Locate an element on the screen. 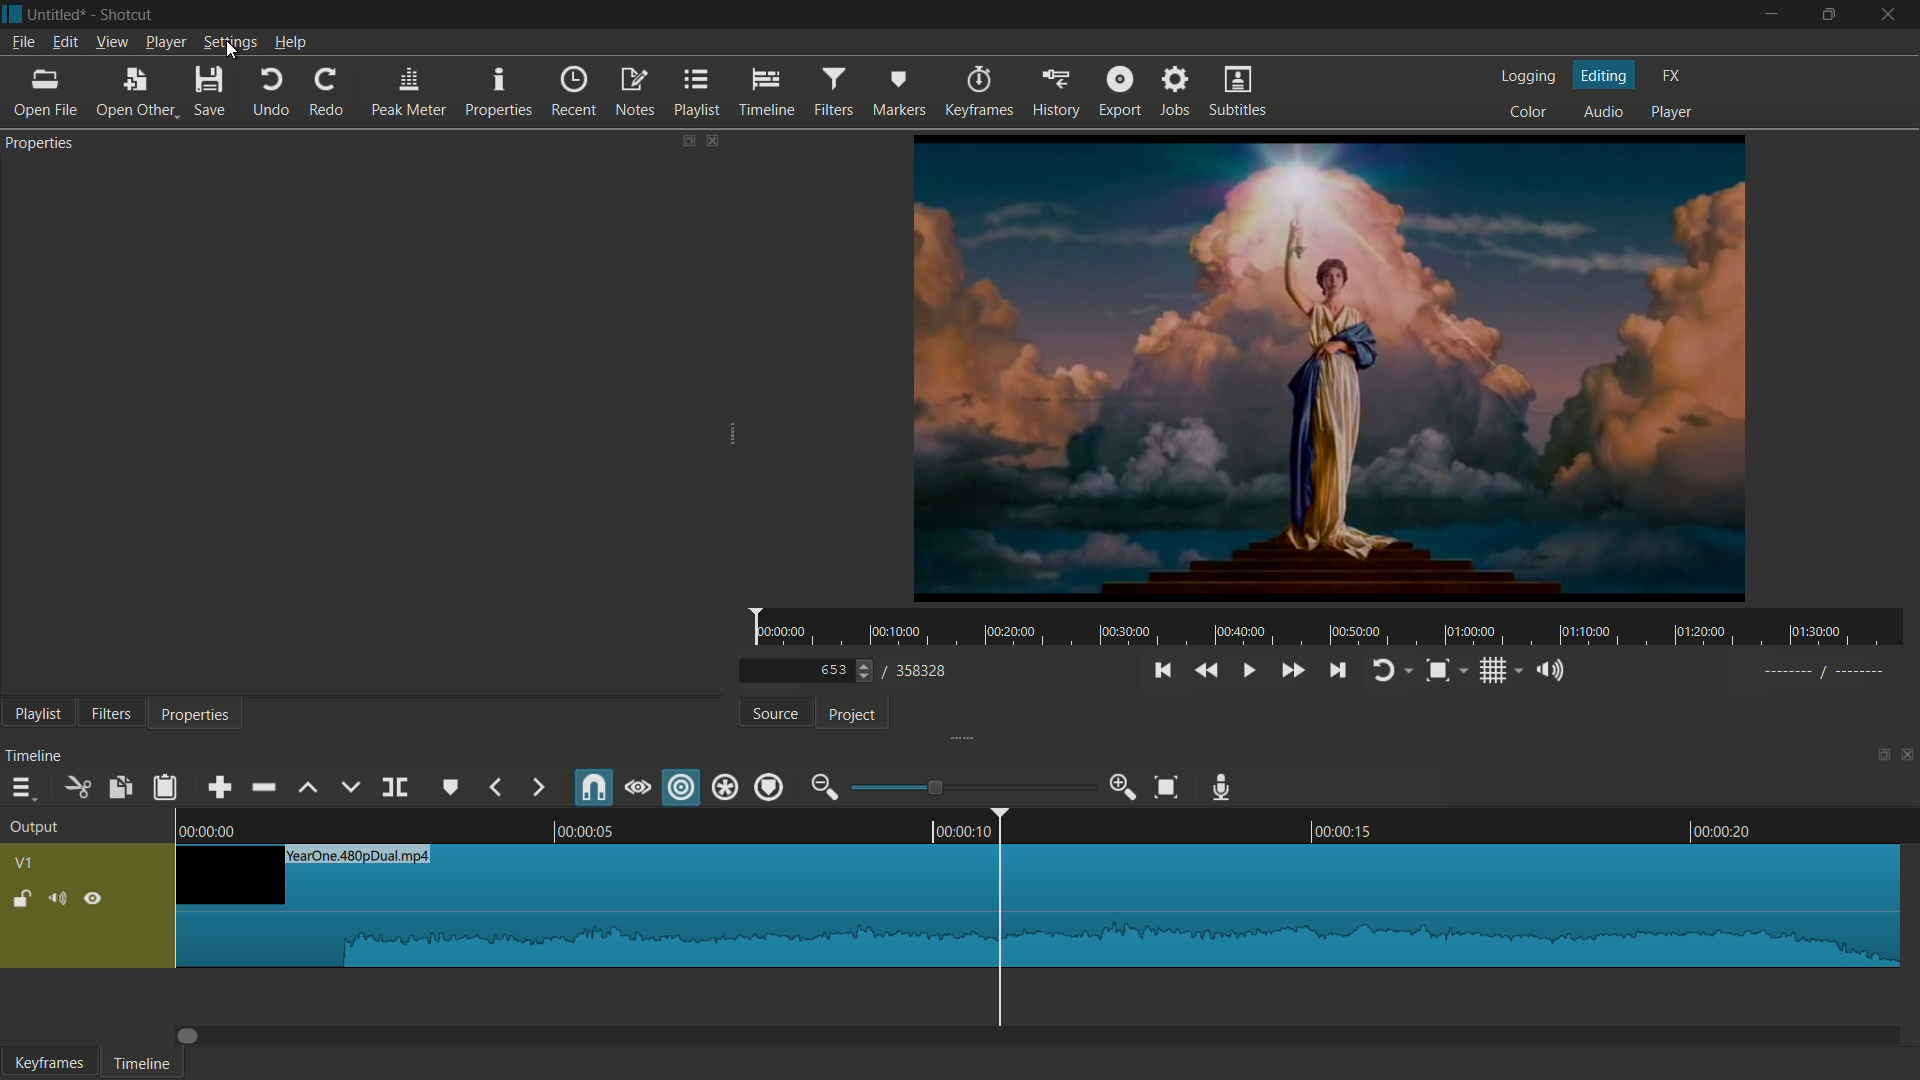  toggle zoom is located at coordinates (1446, 671).